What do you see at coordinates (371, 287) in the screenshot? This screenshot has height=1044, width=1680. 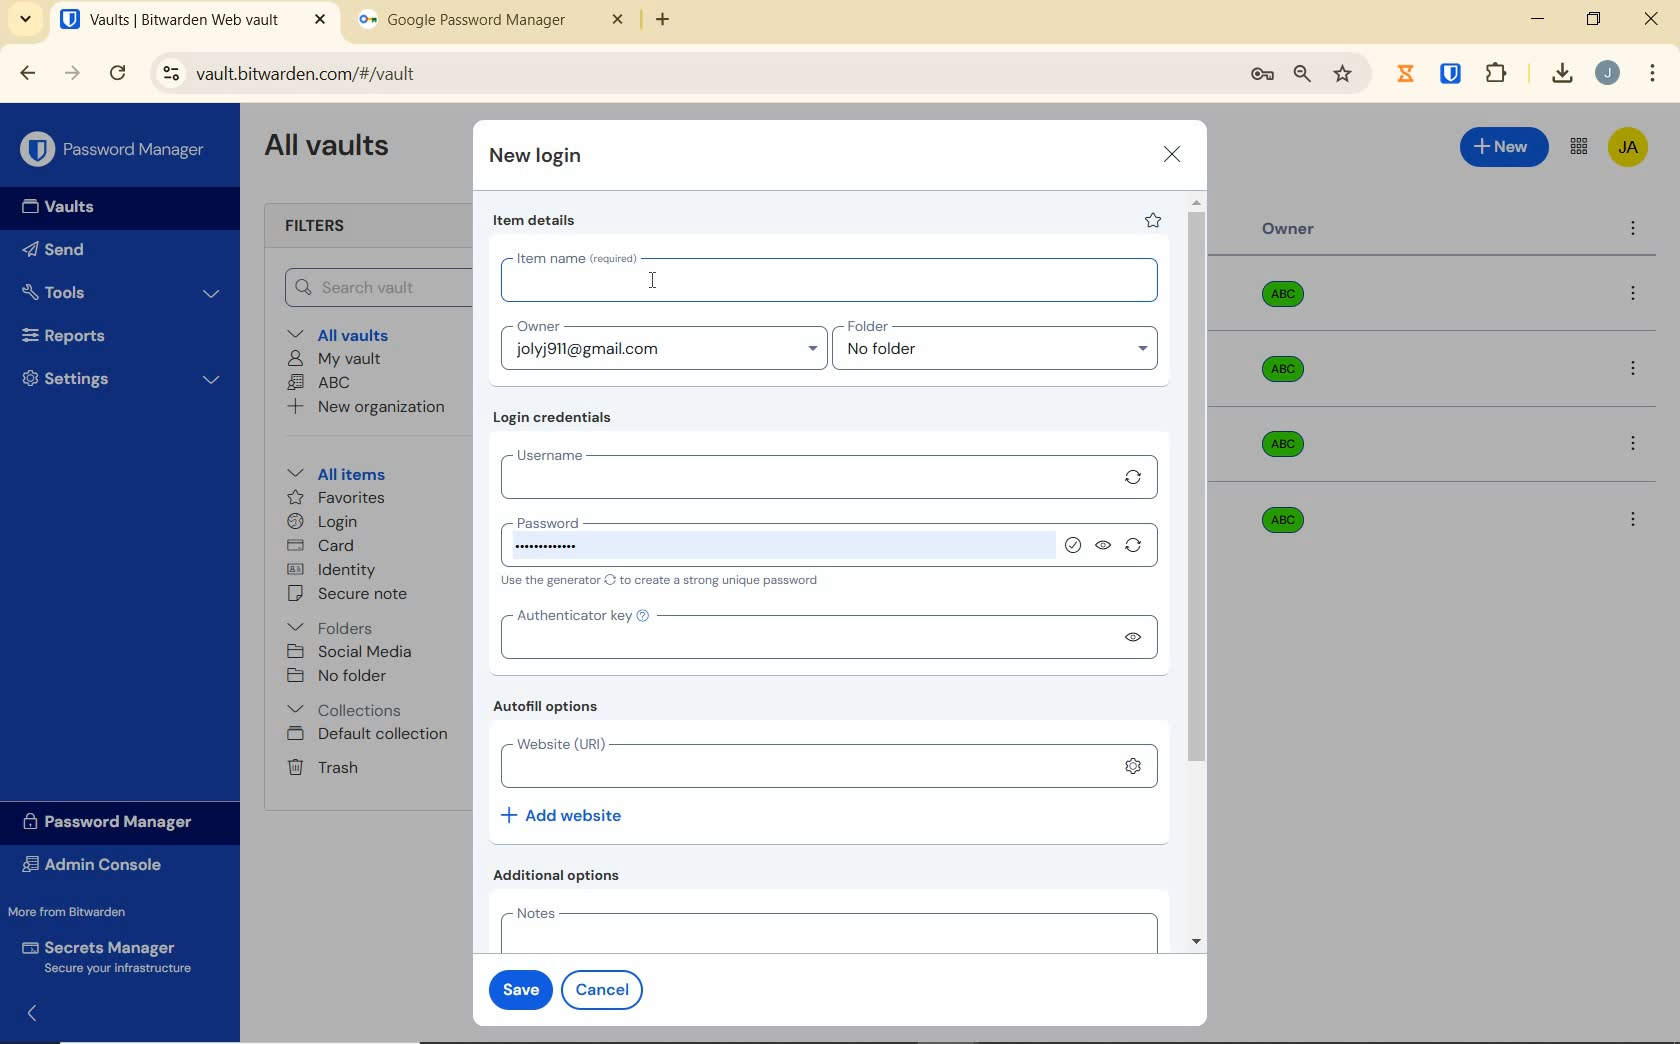 I see `Search Vault` at bounding box center [371, 287].